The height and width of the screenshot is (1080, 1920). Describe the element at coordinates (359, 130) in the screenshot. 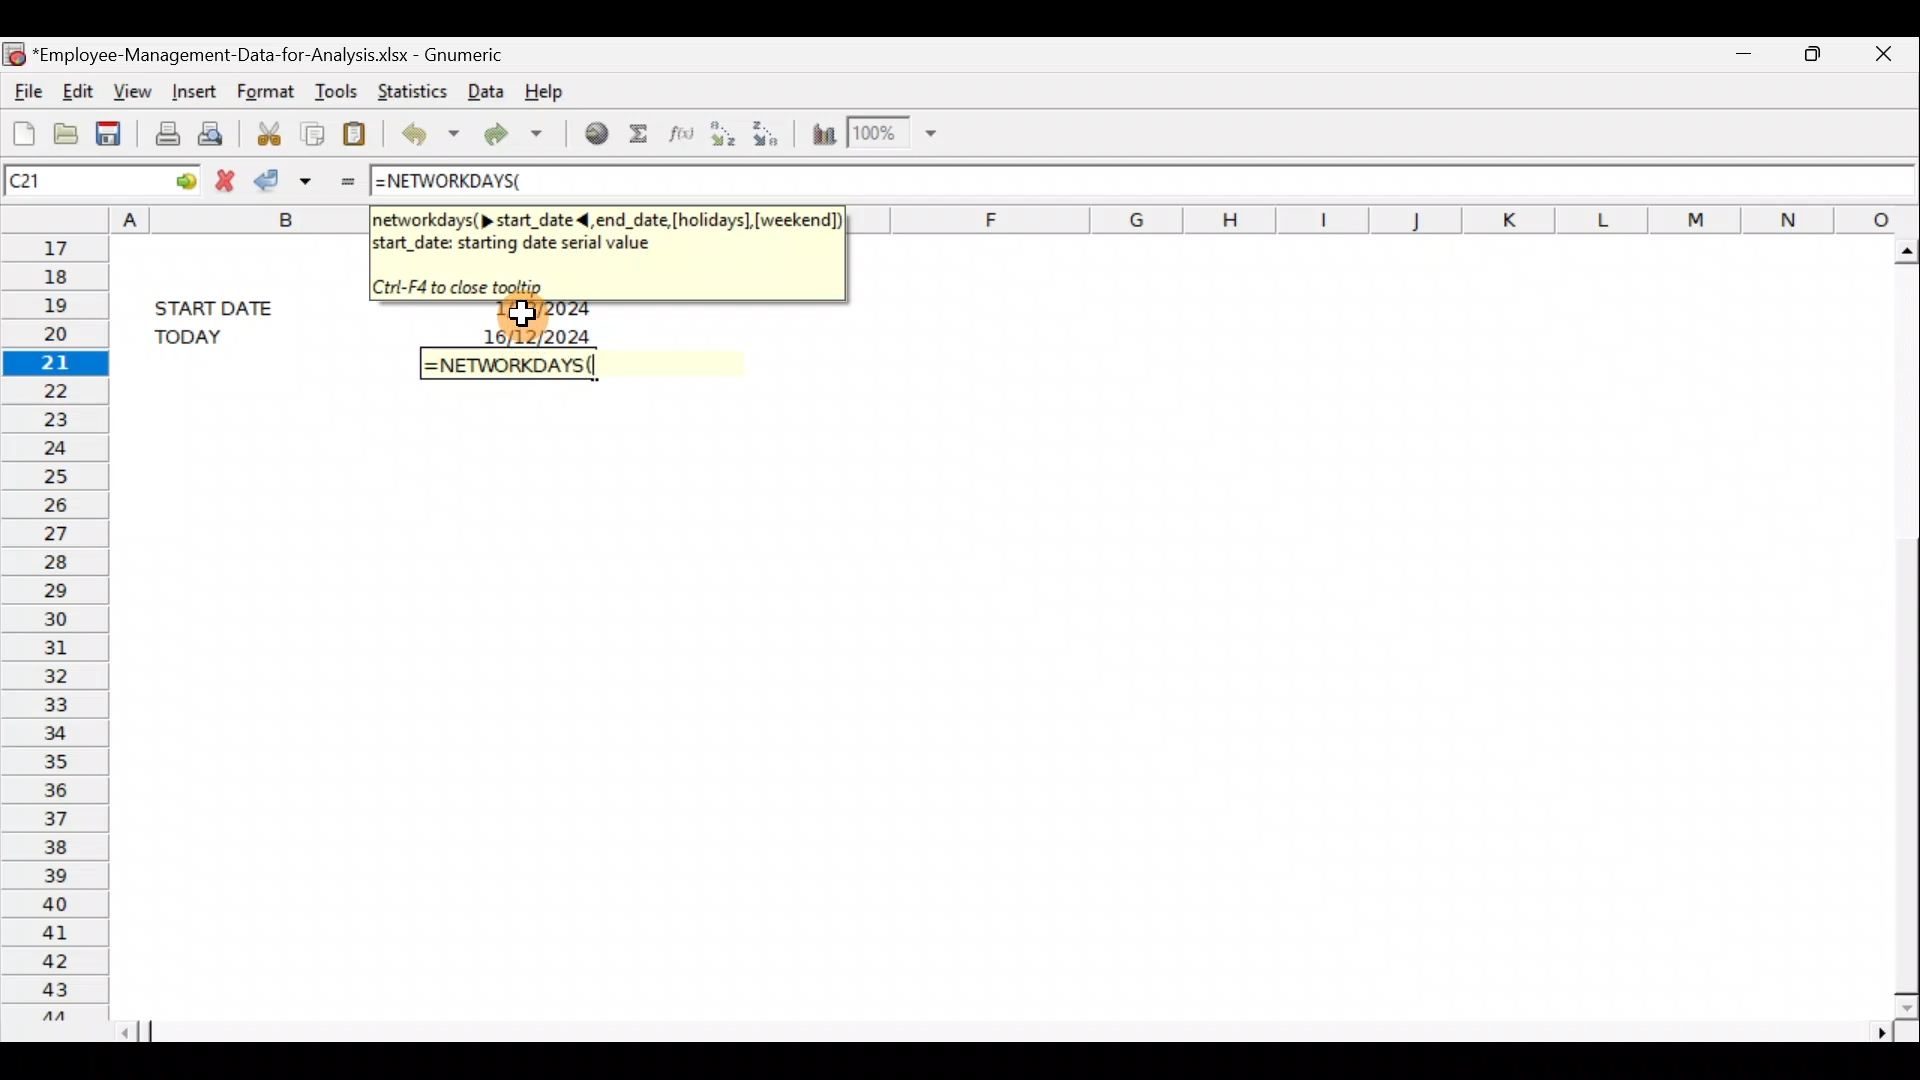

I see `Paste the clipboard` at that location.